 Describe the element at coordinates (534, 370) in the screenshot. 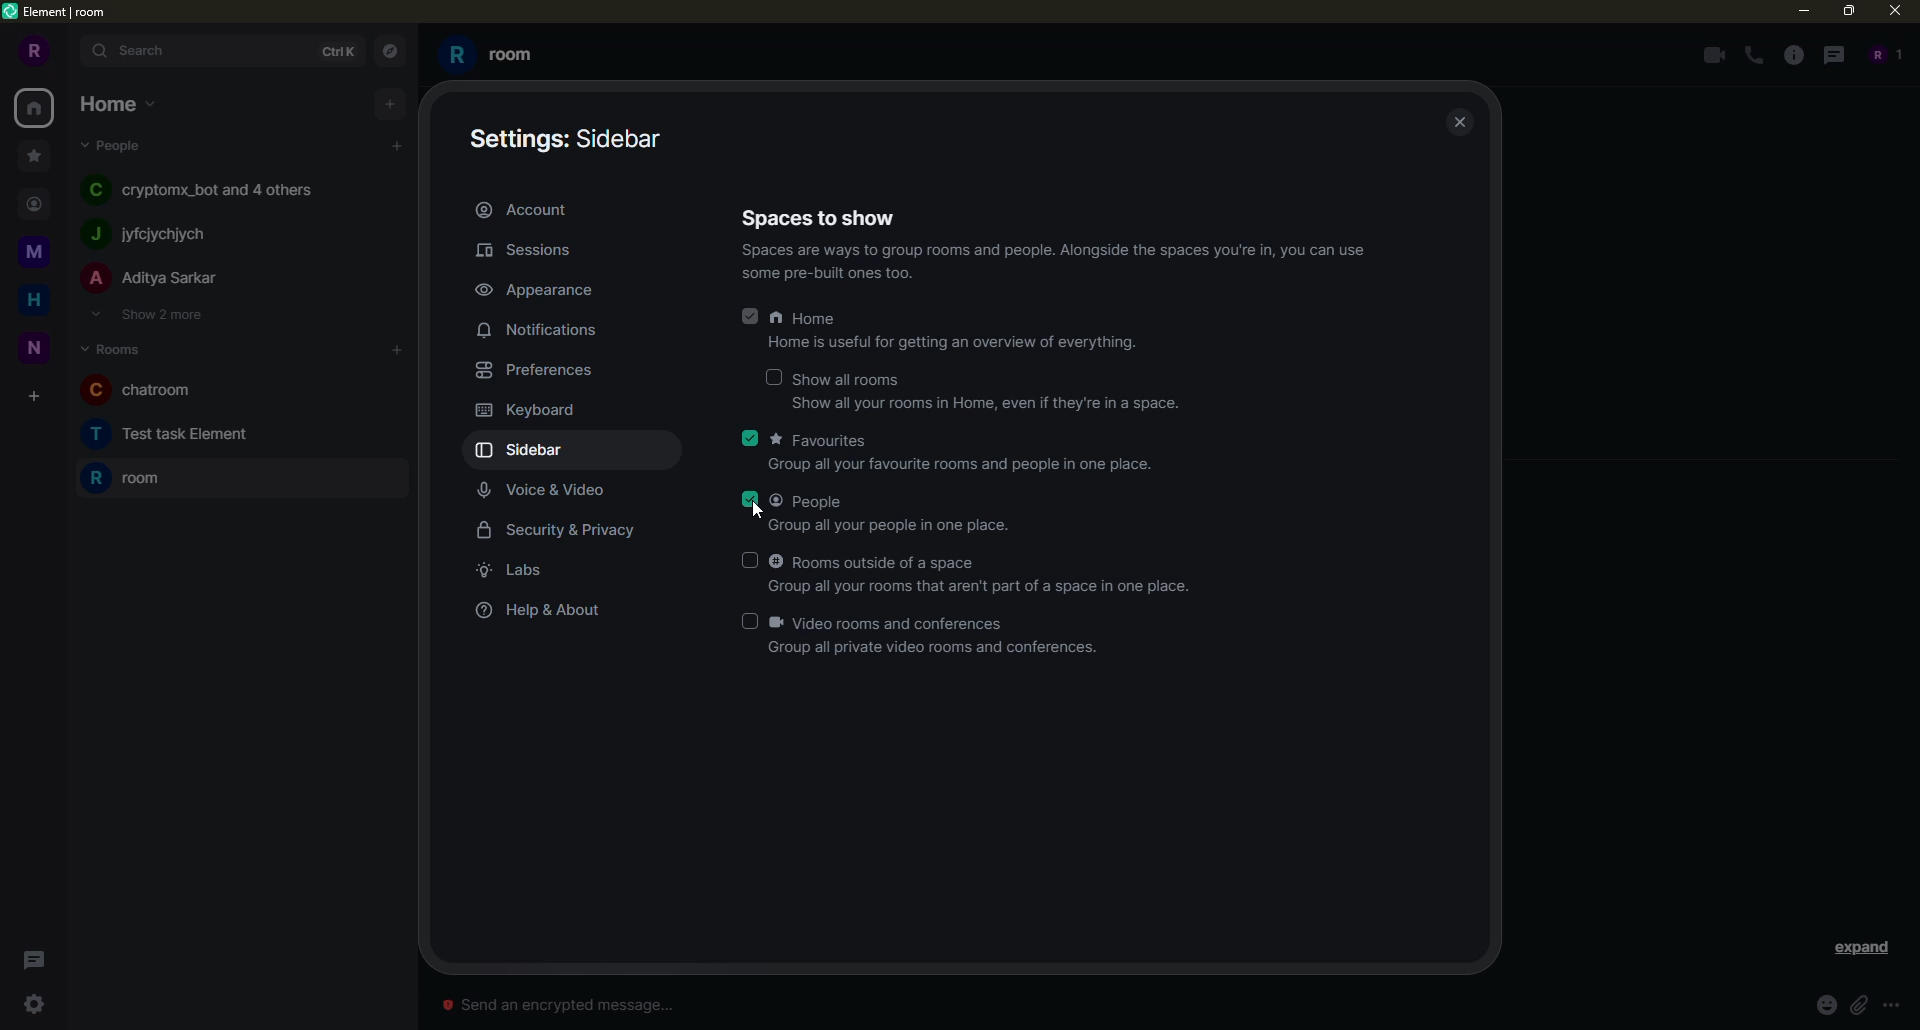

I see `preferences` at that location.